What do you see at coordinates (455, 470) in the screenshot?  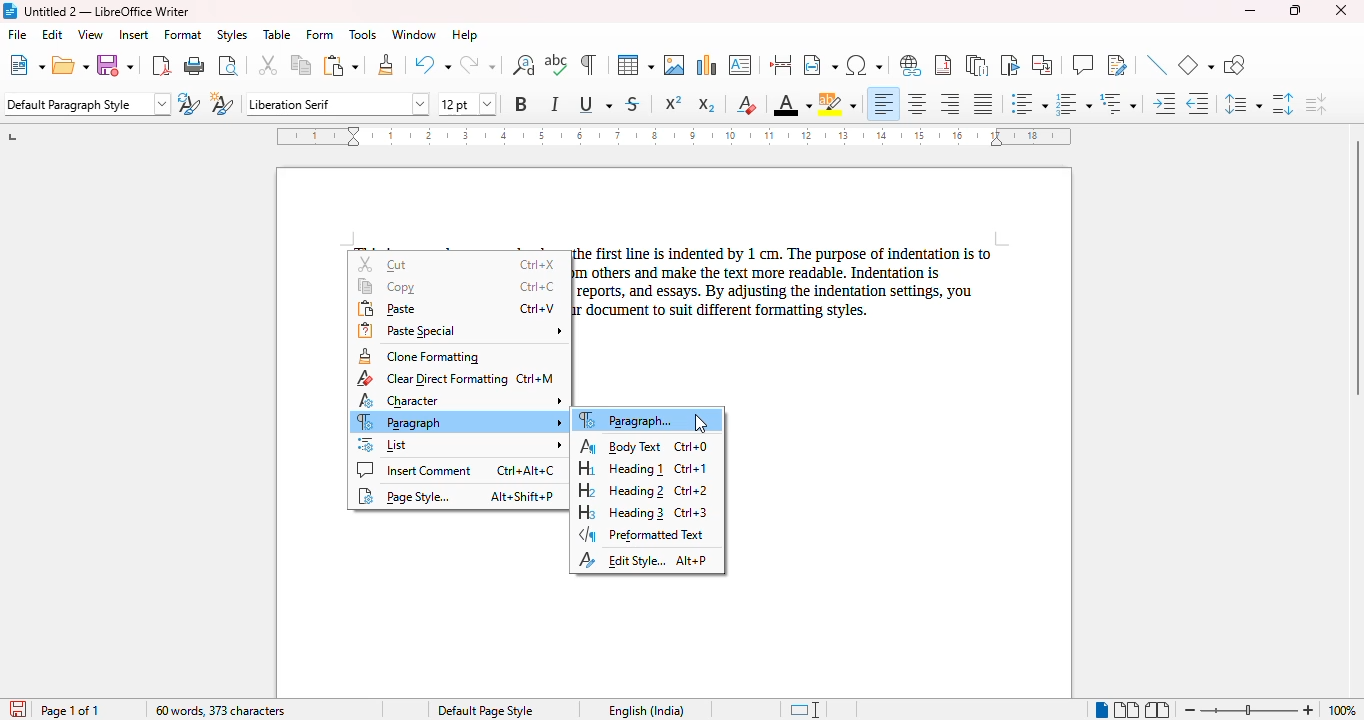 I see `insert comment` at bounding box center [455, 470].